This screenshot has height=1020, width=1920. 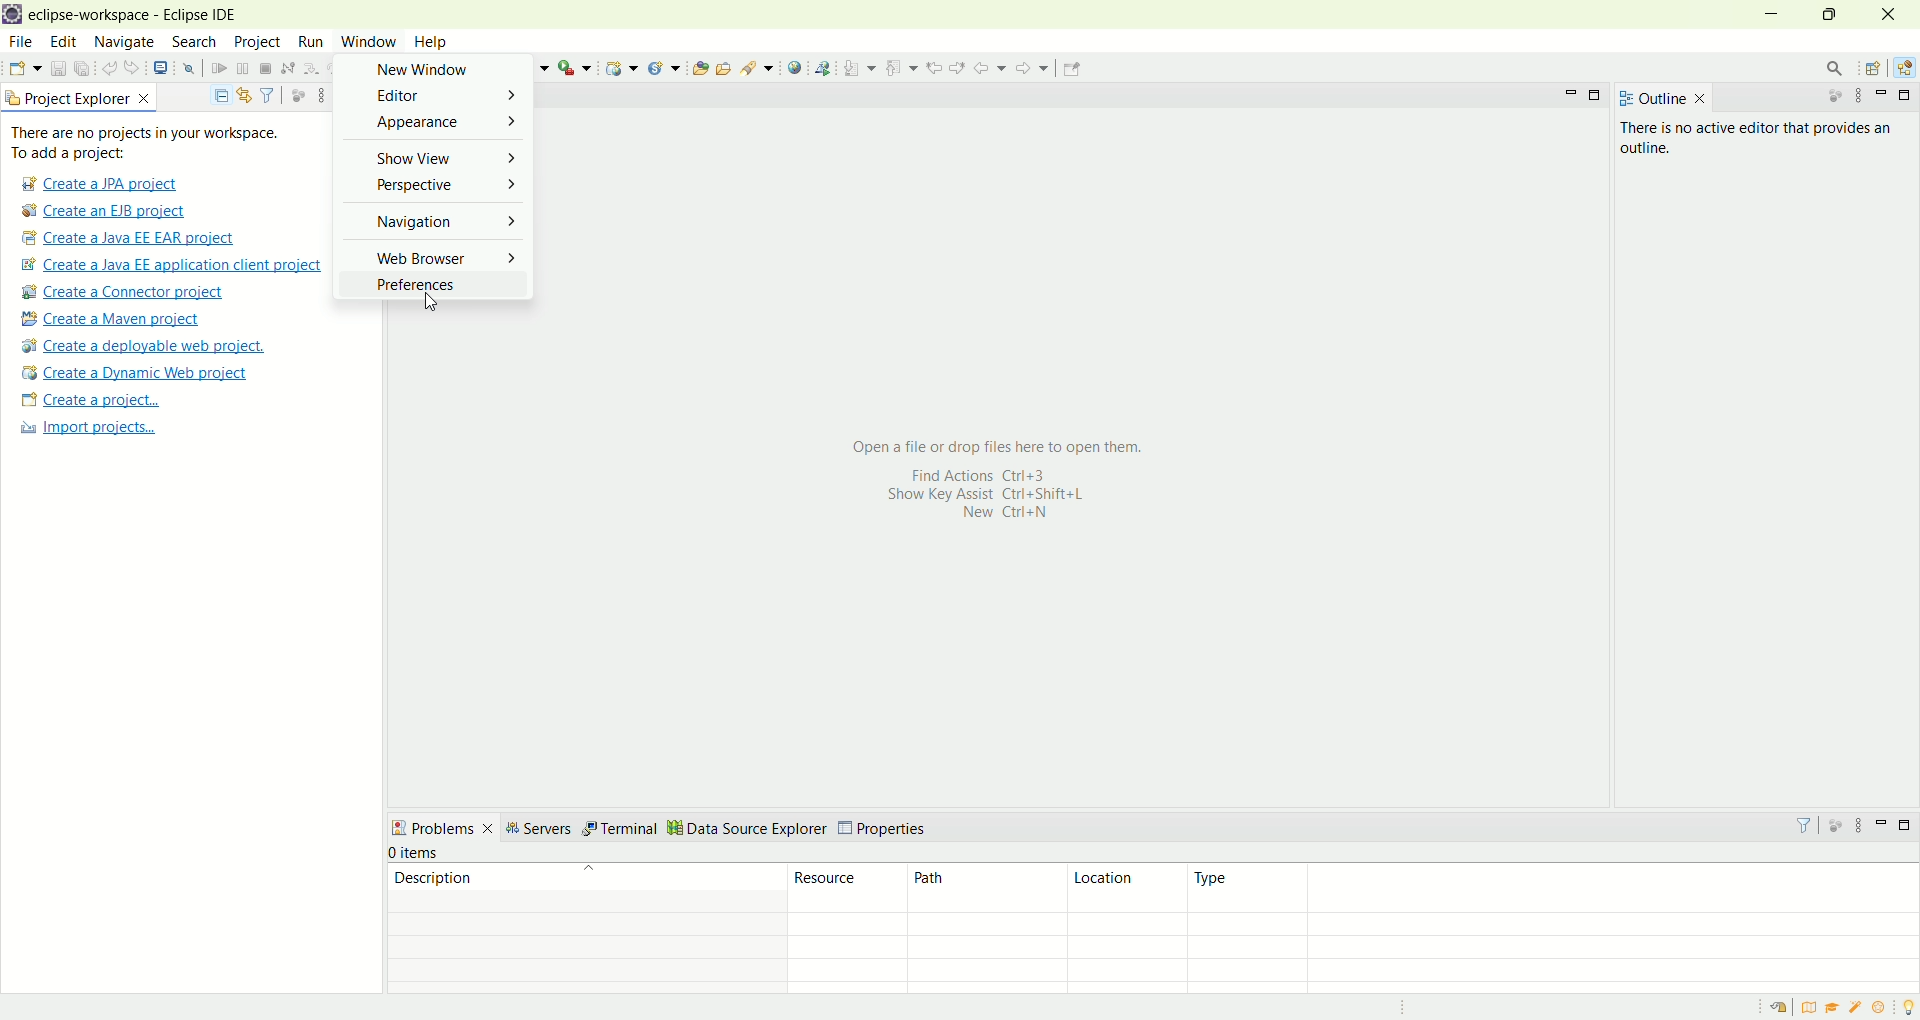 What do you see at coordinates (266, 70) in the screenshot?
I see `terminate` at bounding box center [266, 70].